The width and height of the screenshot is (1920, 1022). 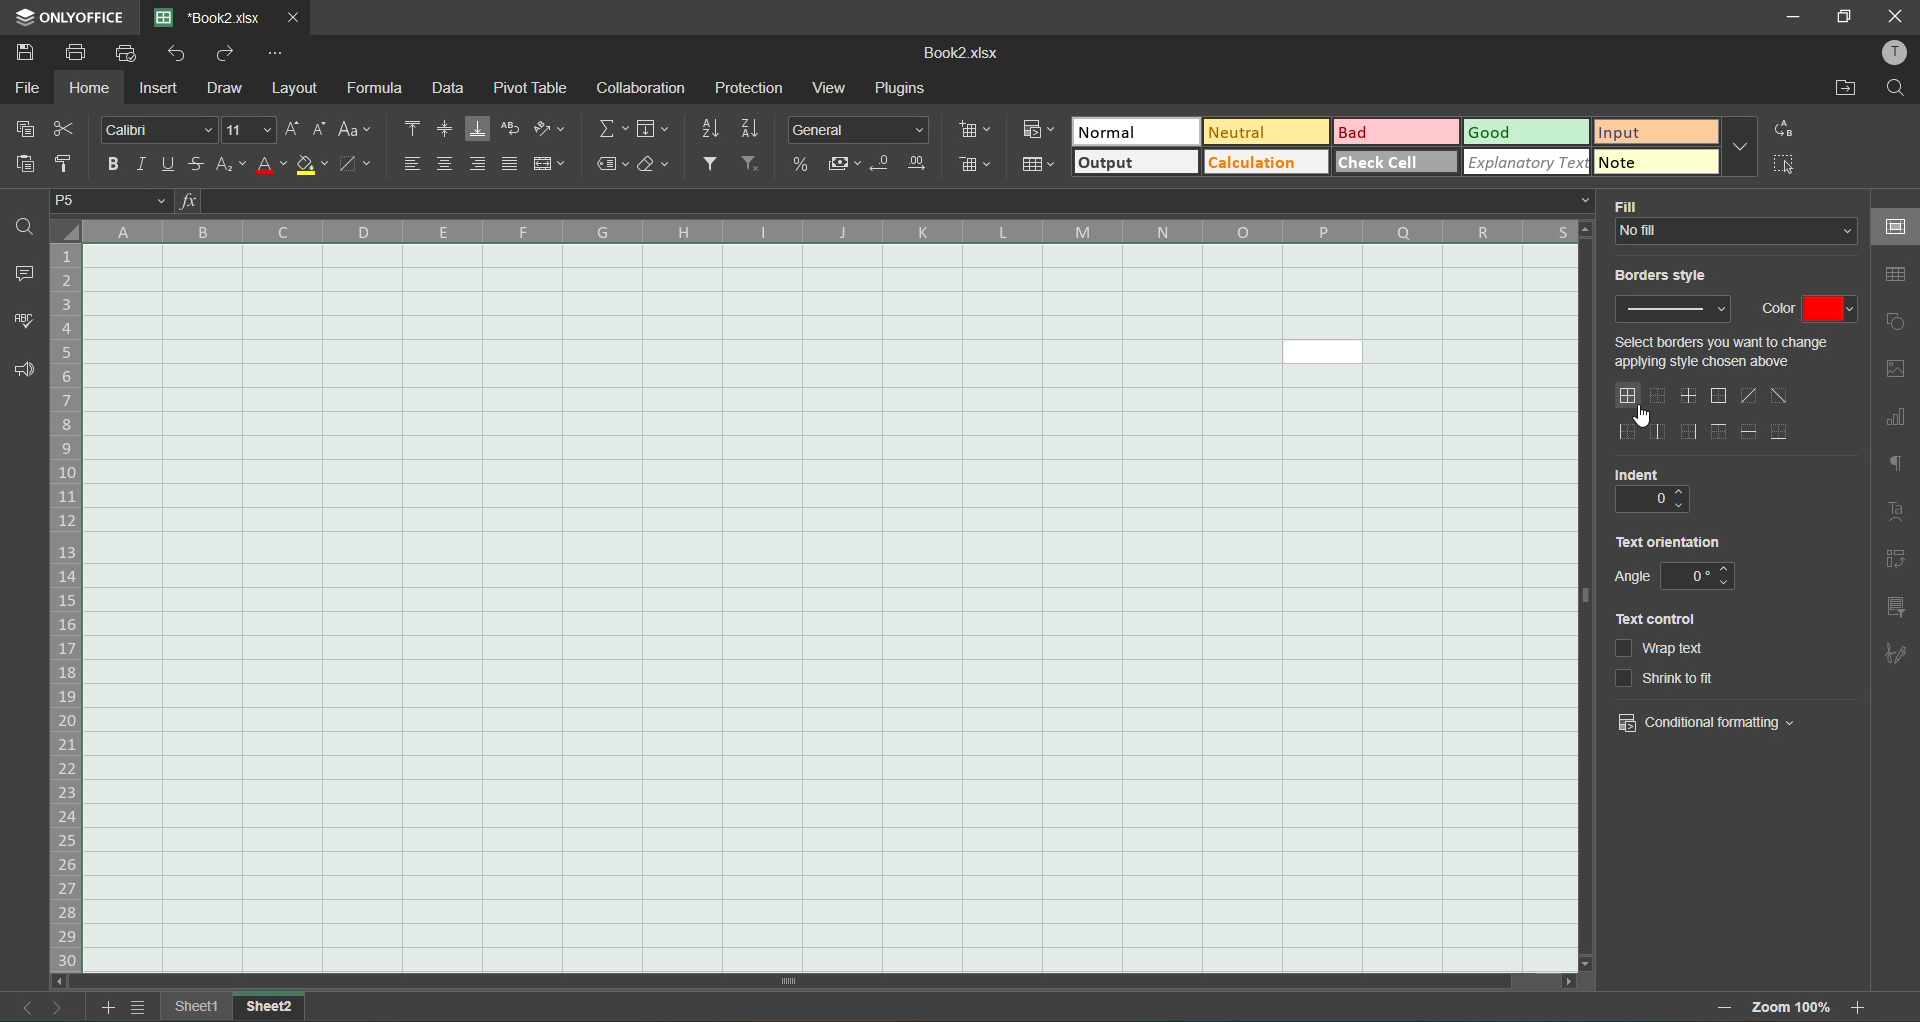 What do you see at coordinates (113, 166) in the screenshot?
I see `bold` at bounding box center [113, 166].